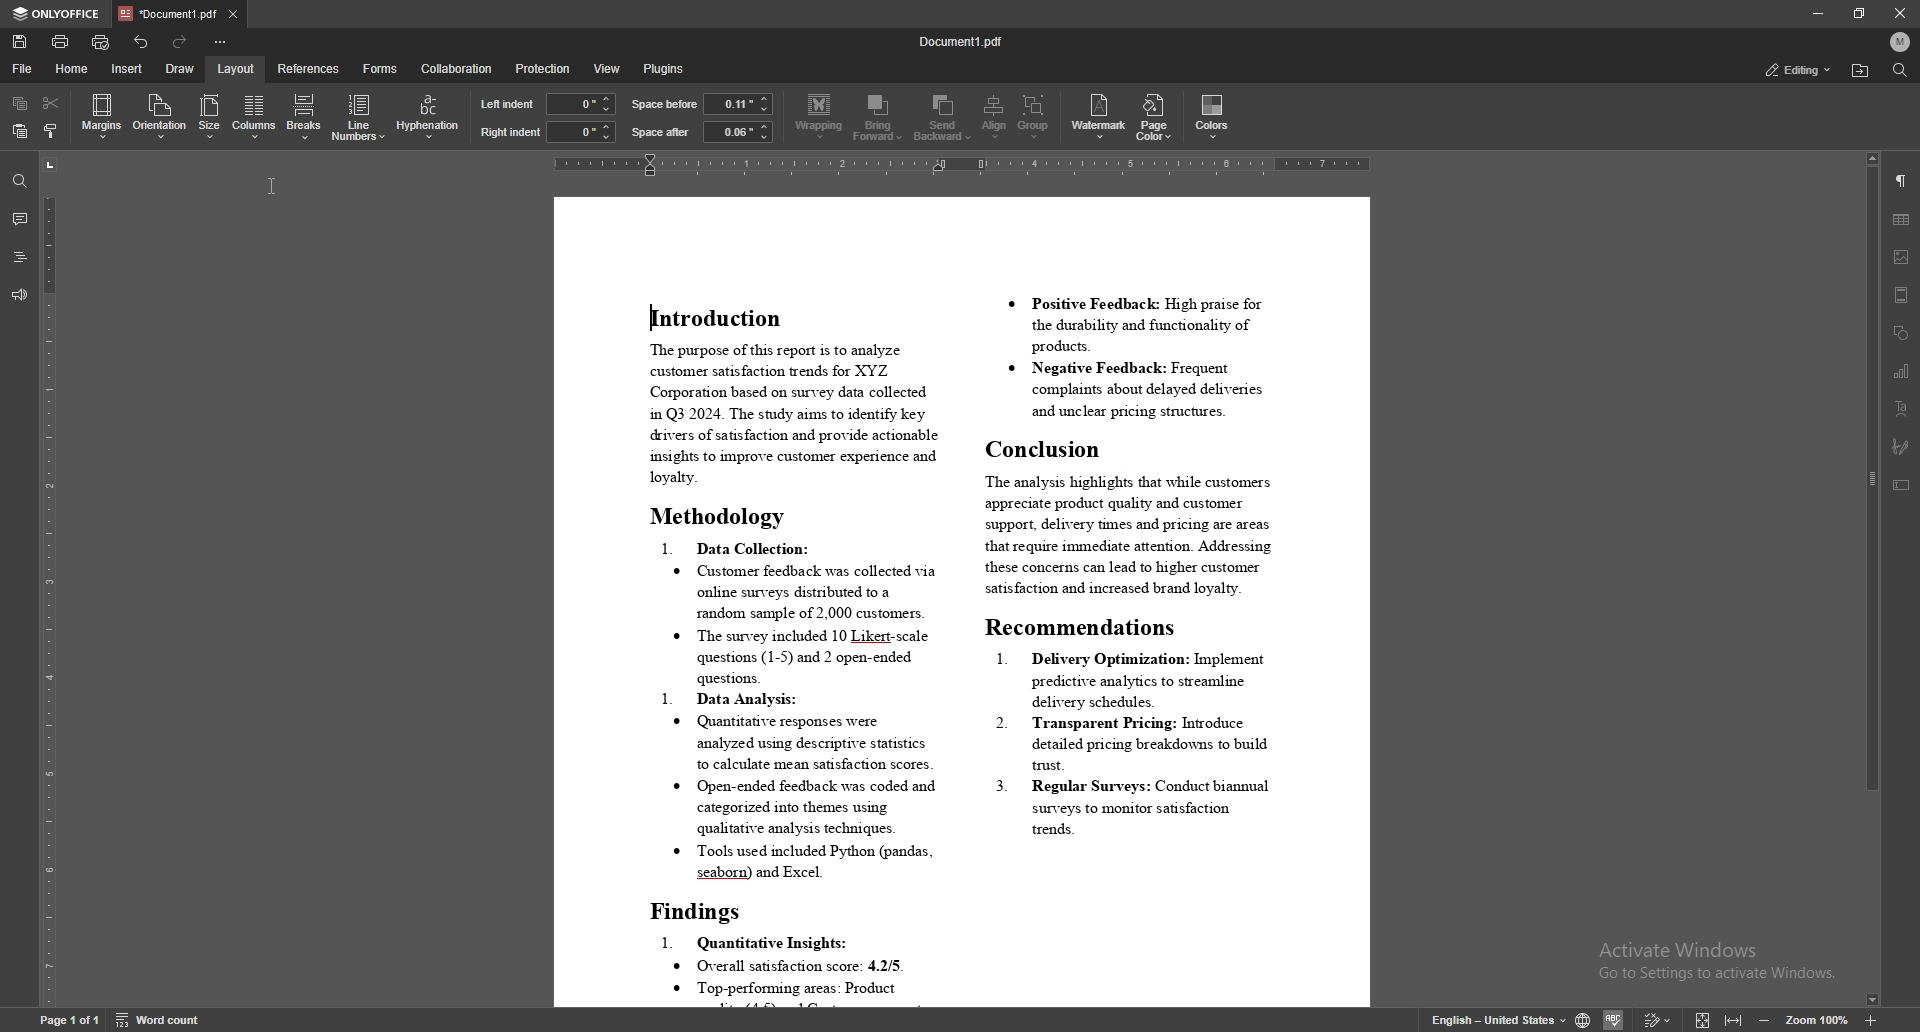  What do you see at coordinates (274, 188) in the screenshot?
I see `cursor` at bounding box center [274, 188].